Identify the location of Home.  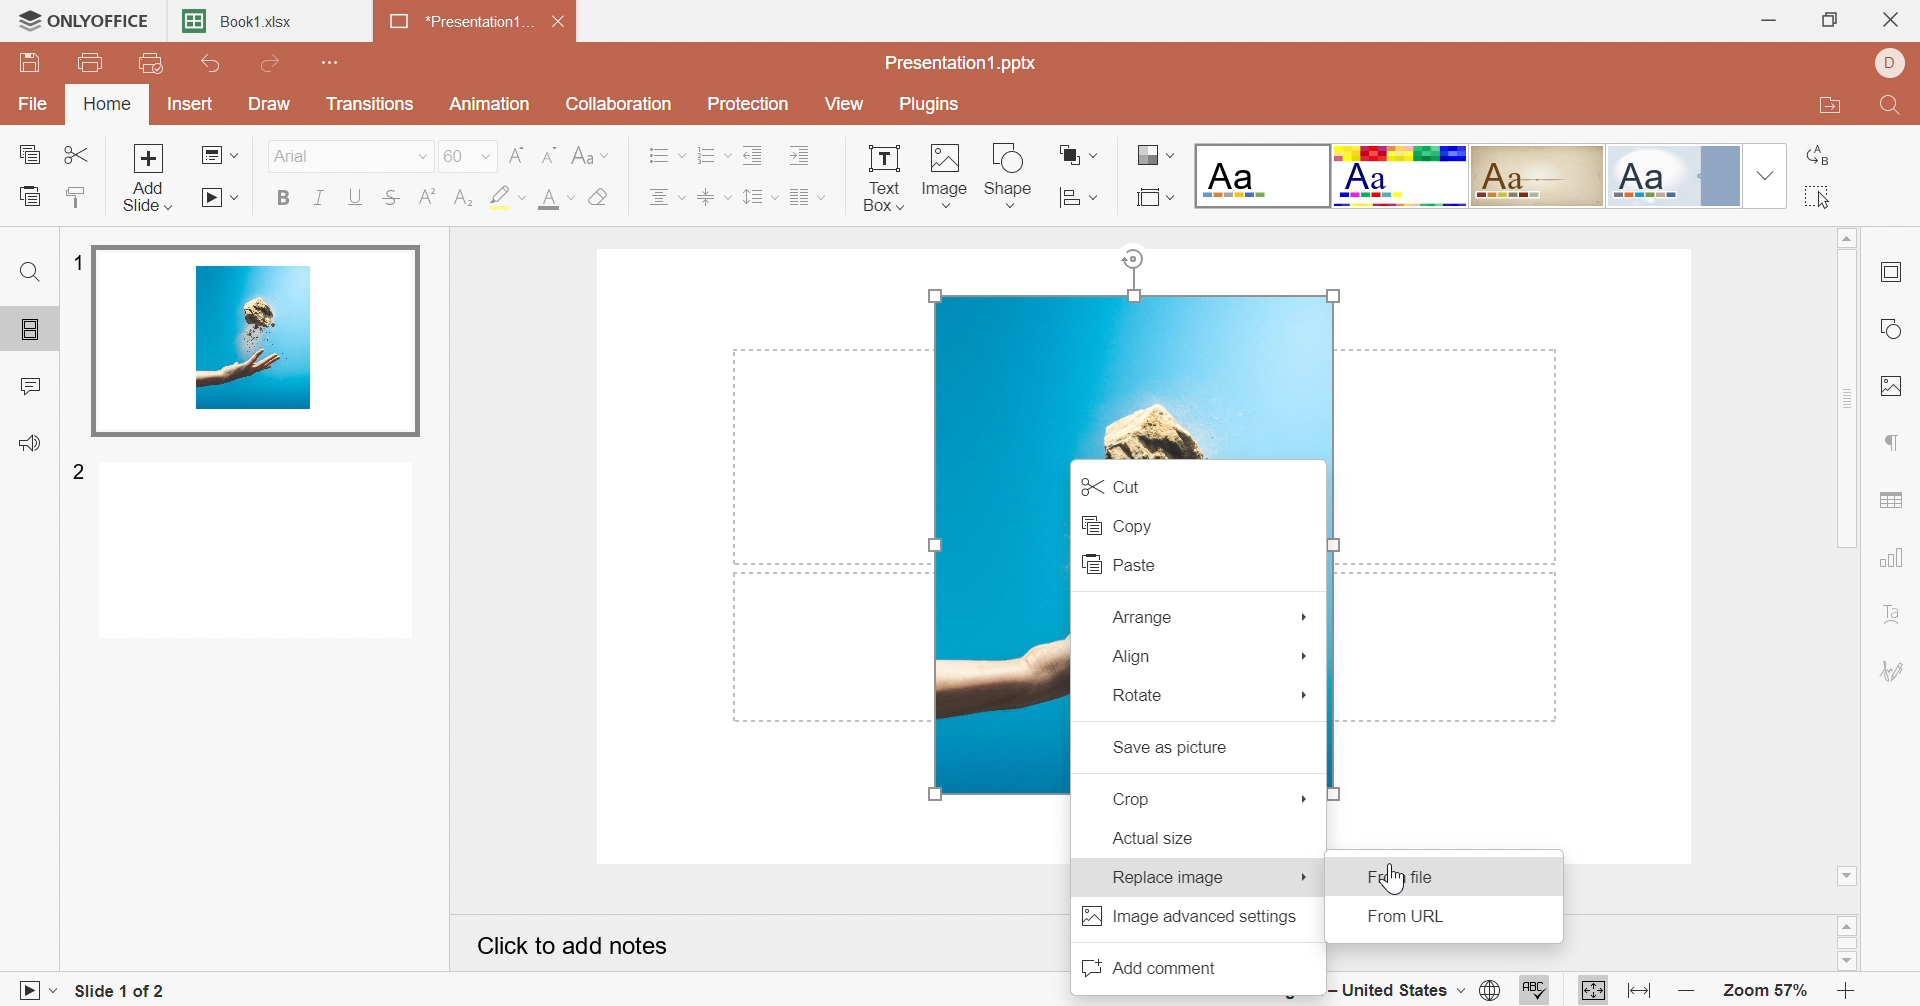
(109, 105).